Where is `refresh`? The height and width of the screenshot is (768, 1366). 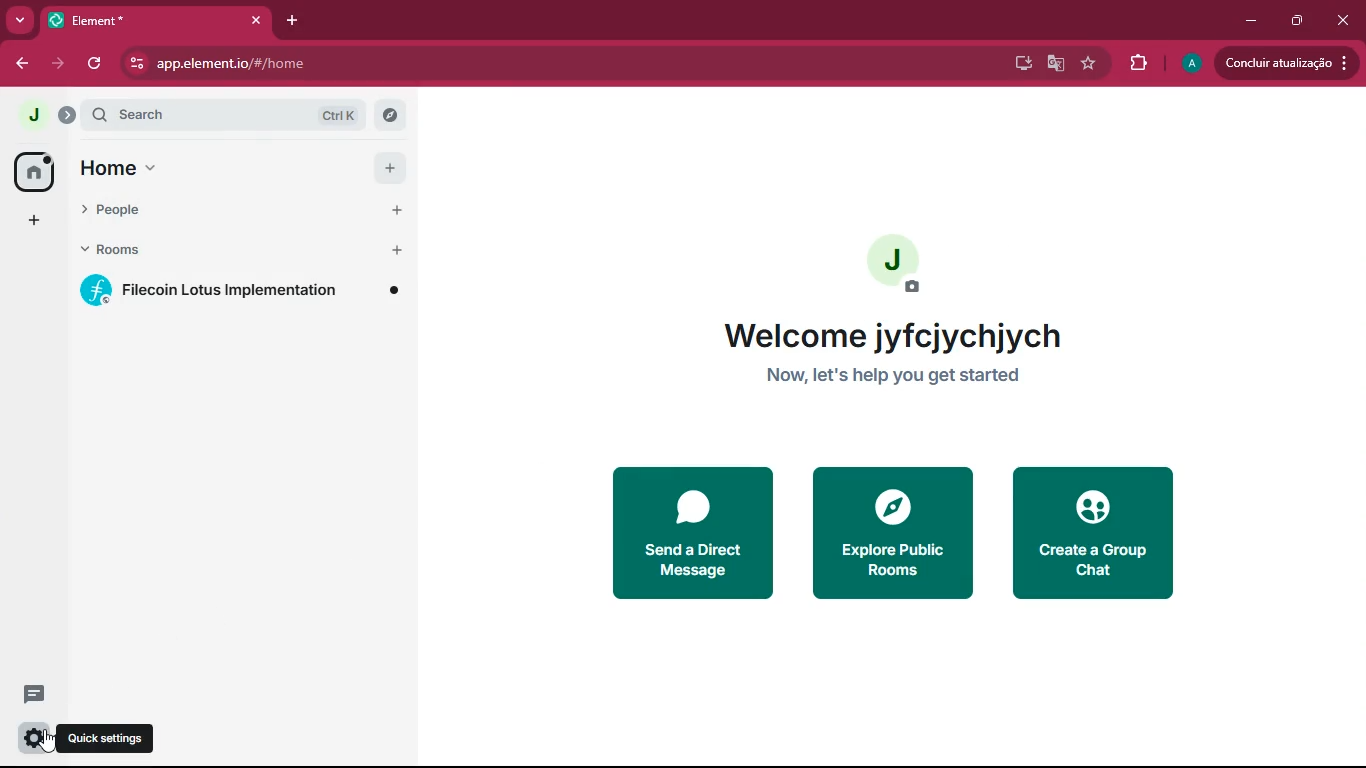 refresh is located at coordinates (95, 64).